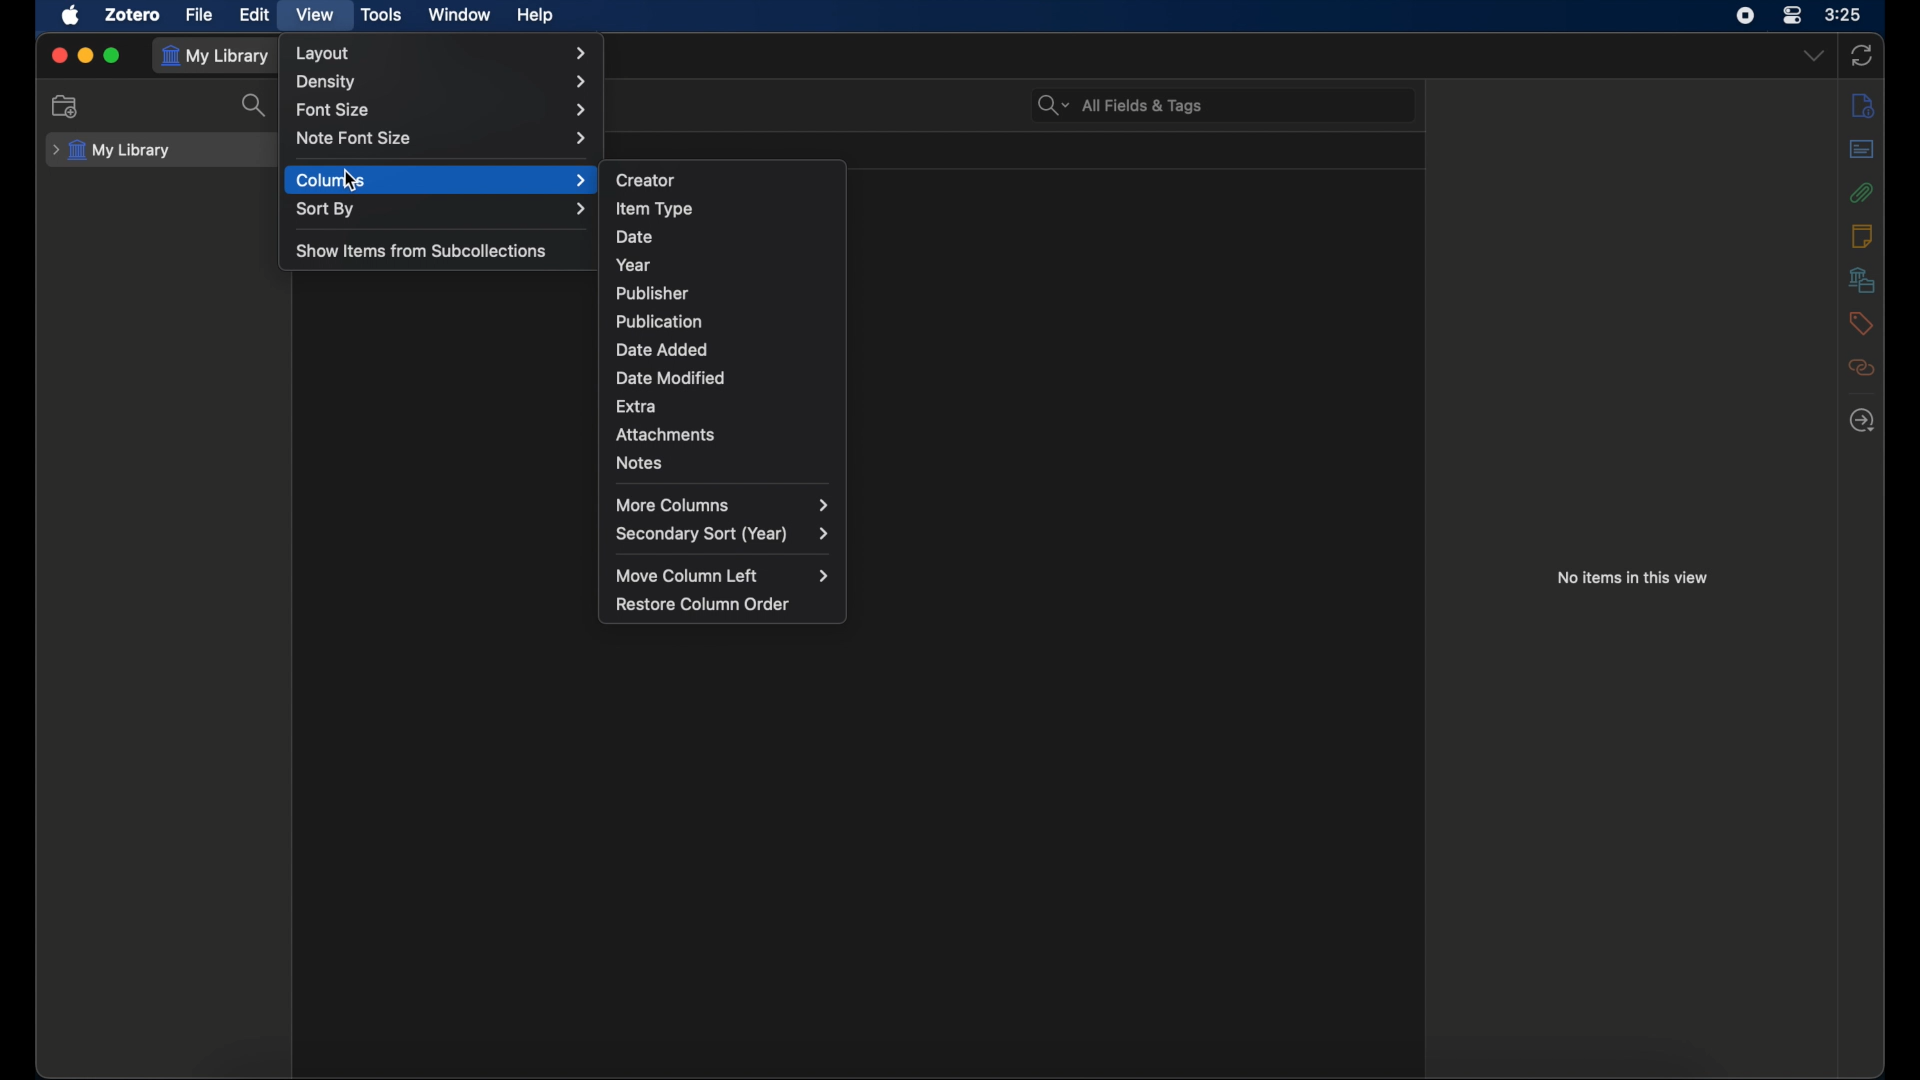 This screenshot has width=1920, height=1080. I want to click on file, so click(200, 14).